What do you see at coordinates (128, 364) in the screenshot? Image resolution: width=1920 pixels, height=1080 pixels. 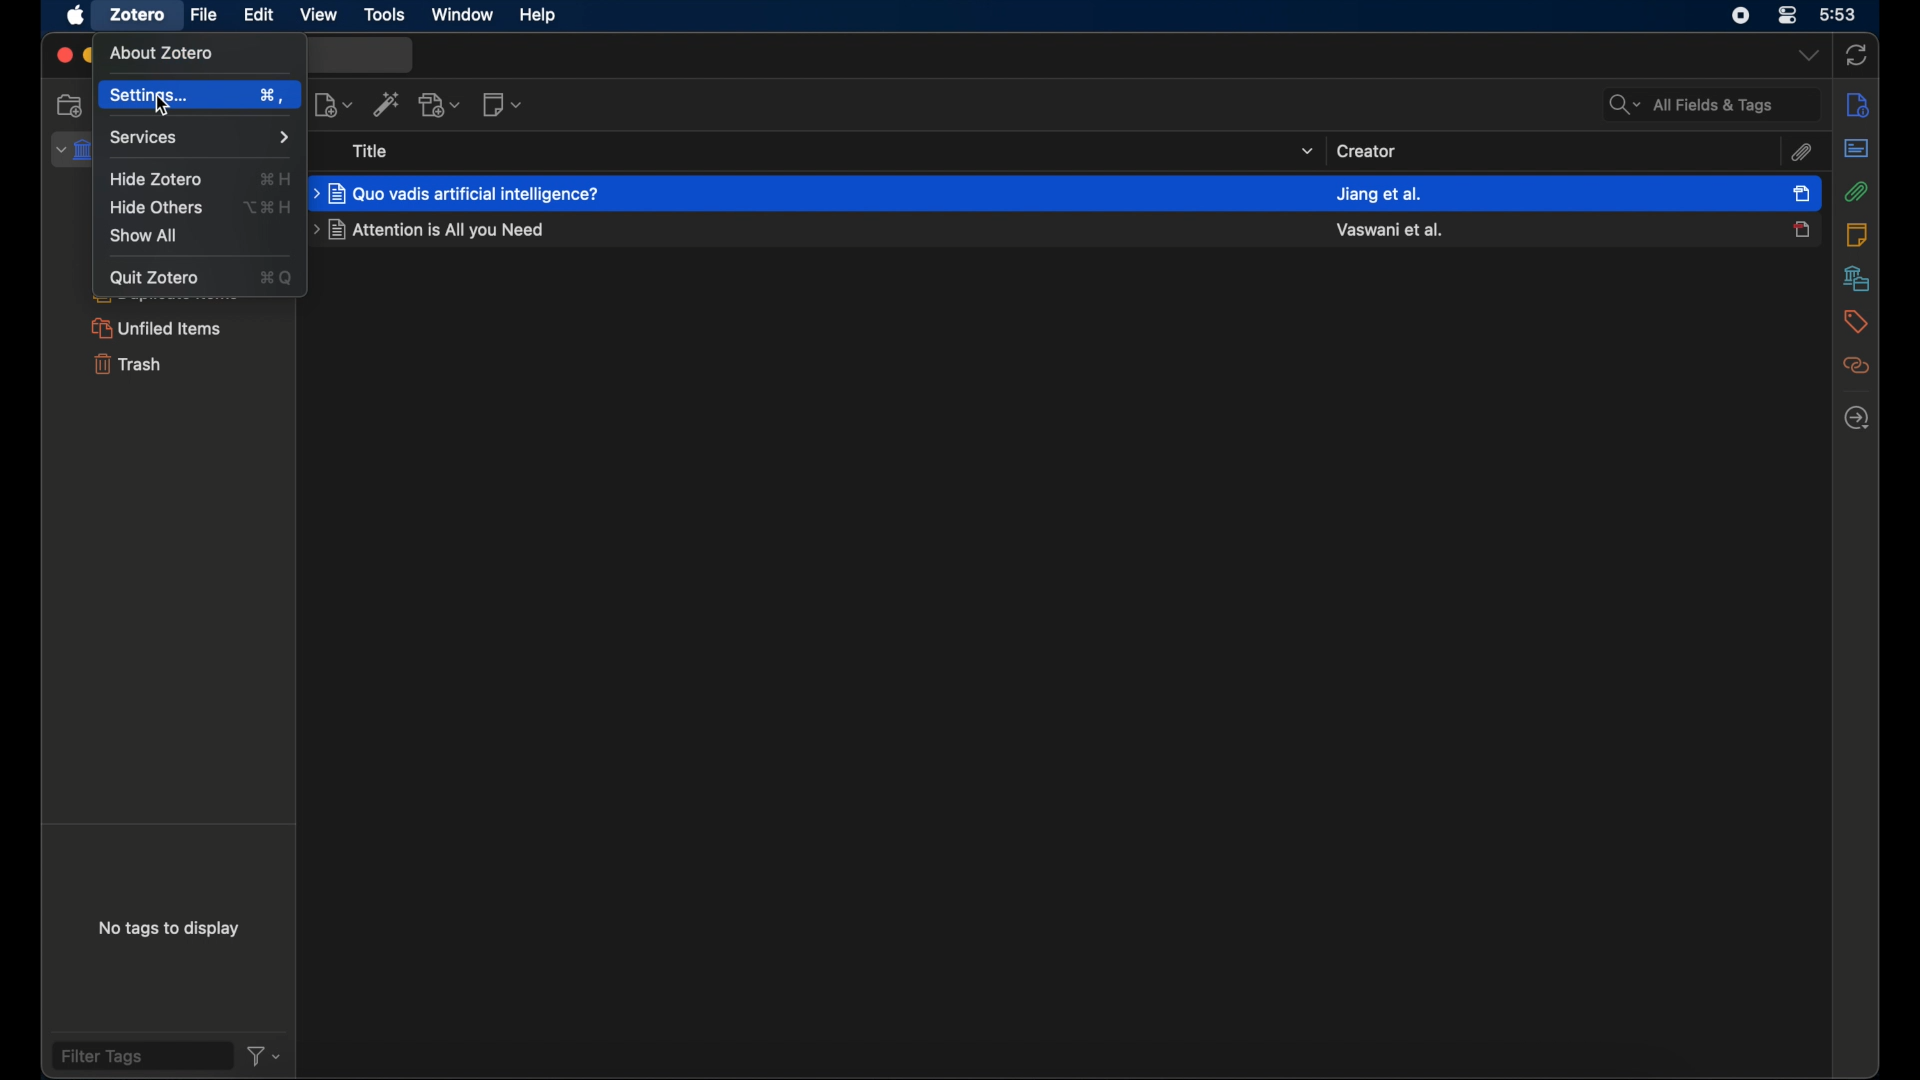 I see `trash` at bounding box center [128, 364].